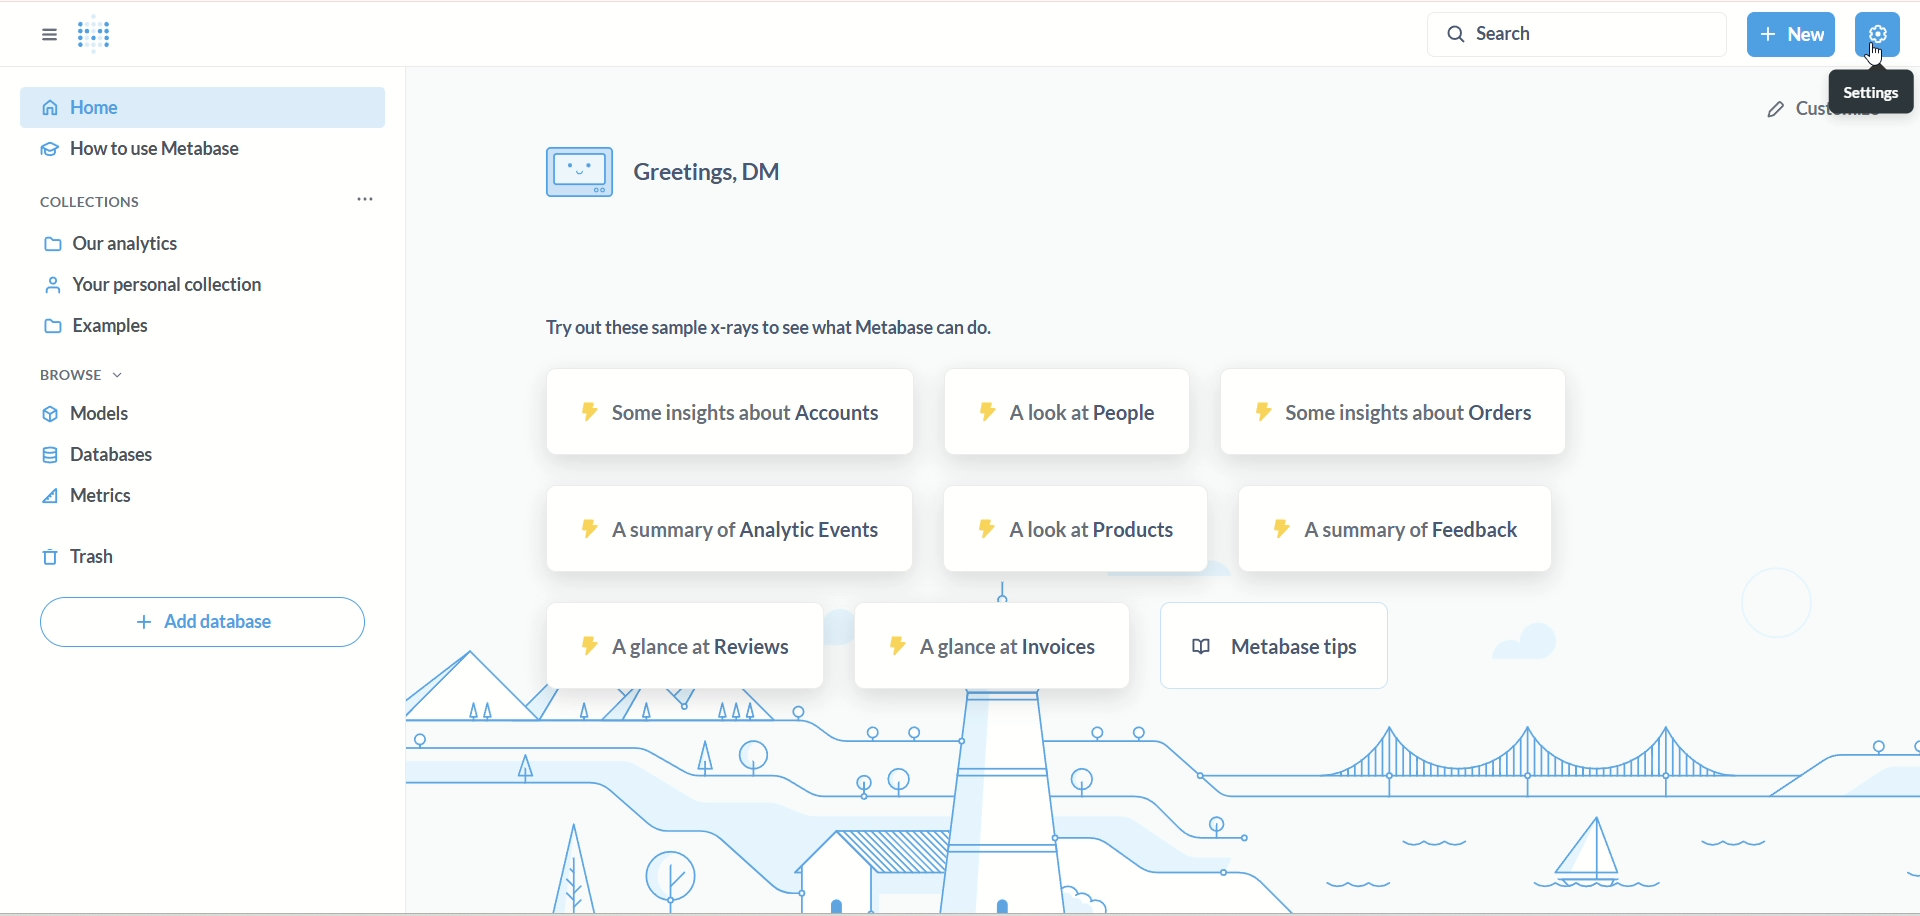 The width and height of the screenshot is (1920, 916). Describe the element at coordinates (91, 414) in the screenshot. I see `models` at that location.